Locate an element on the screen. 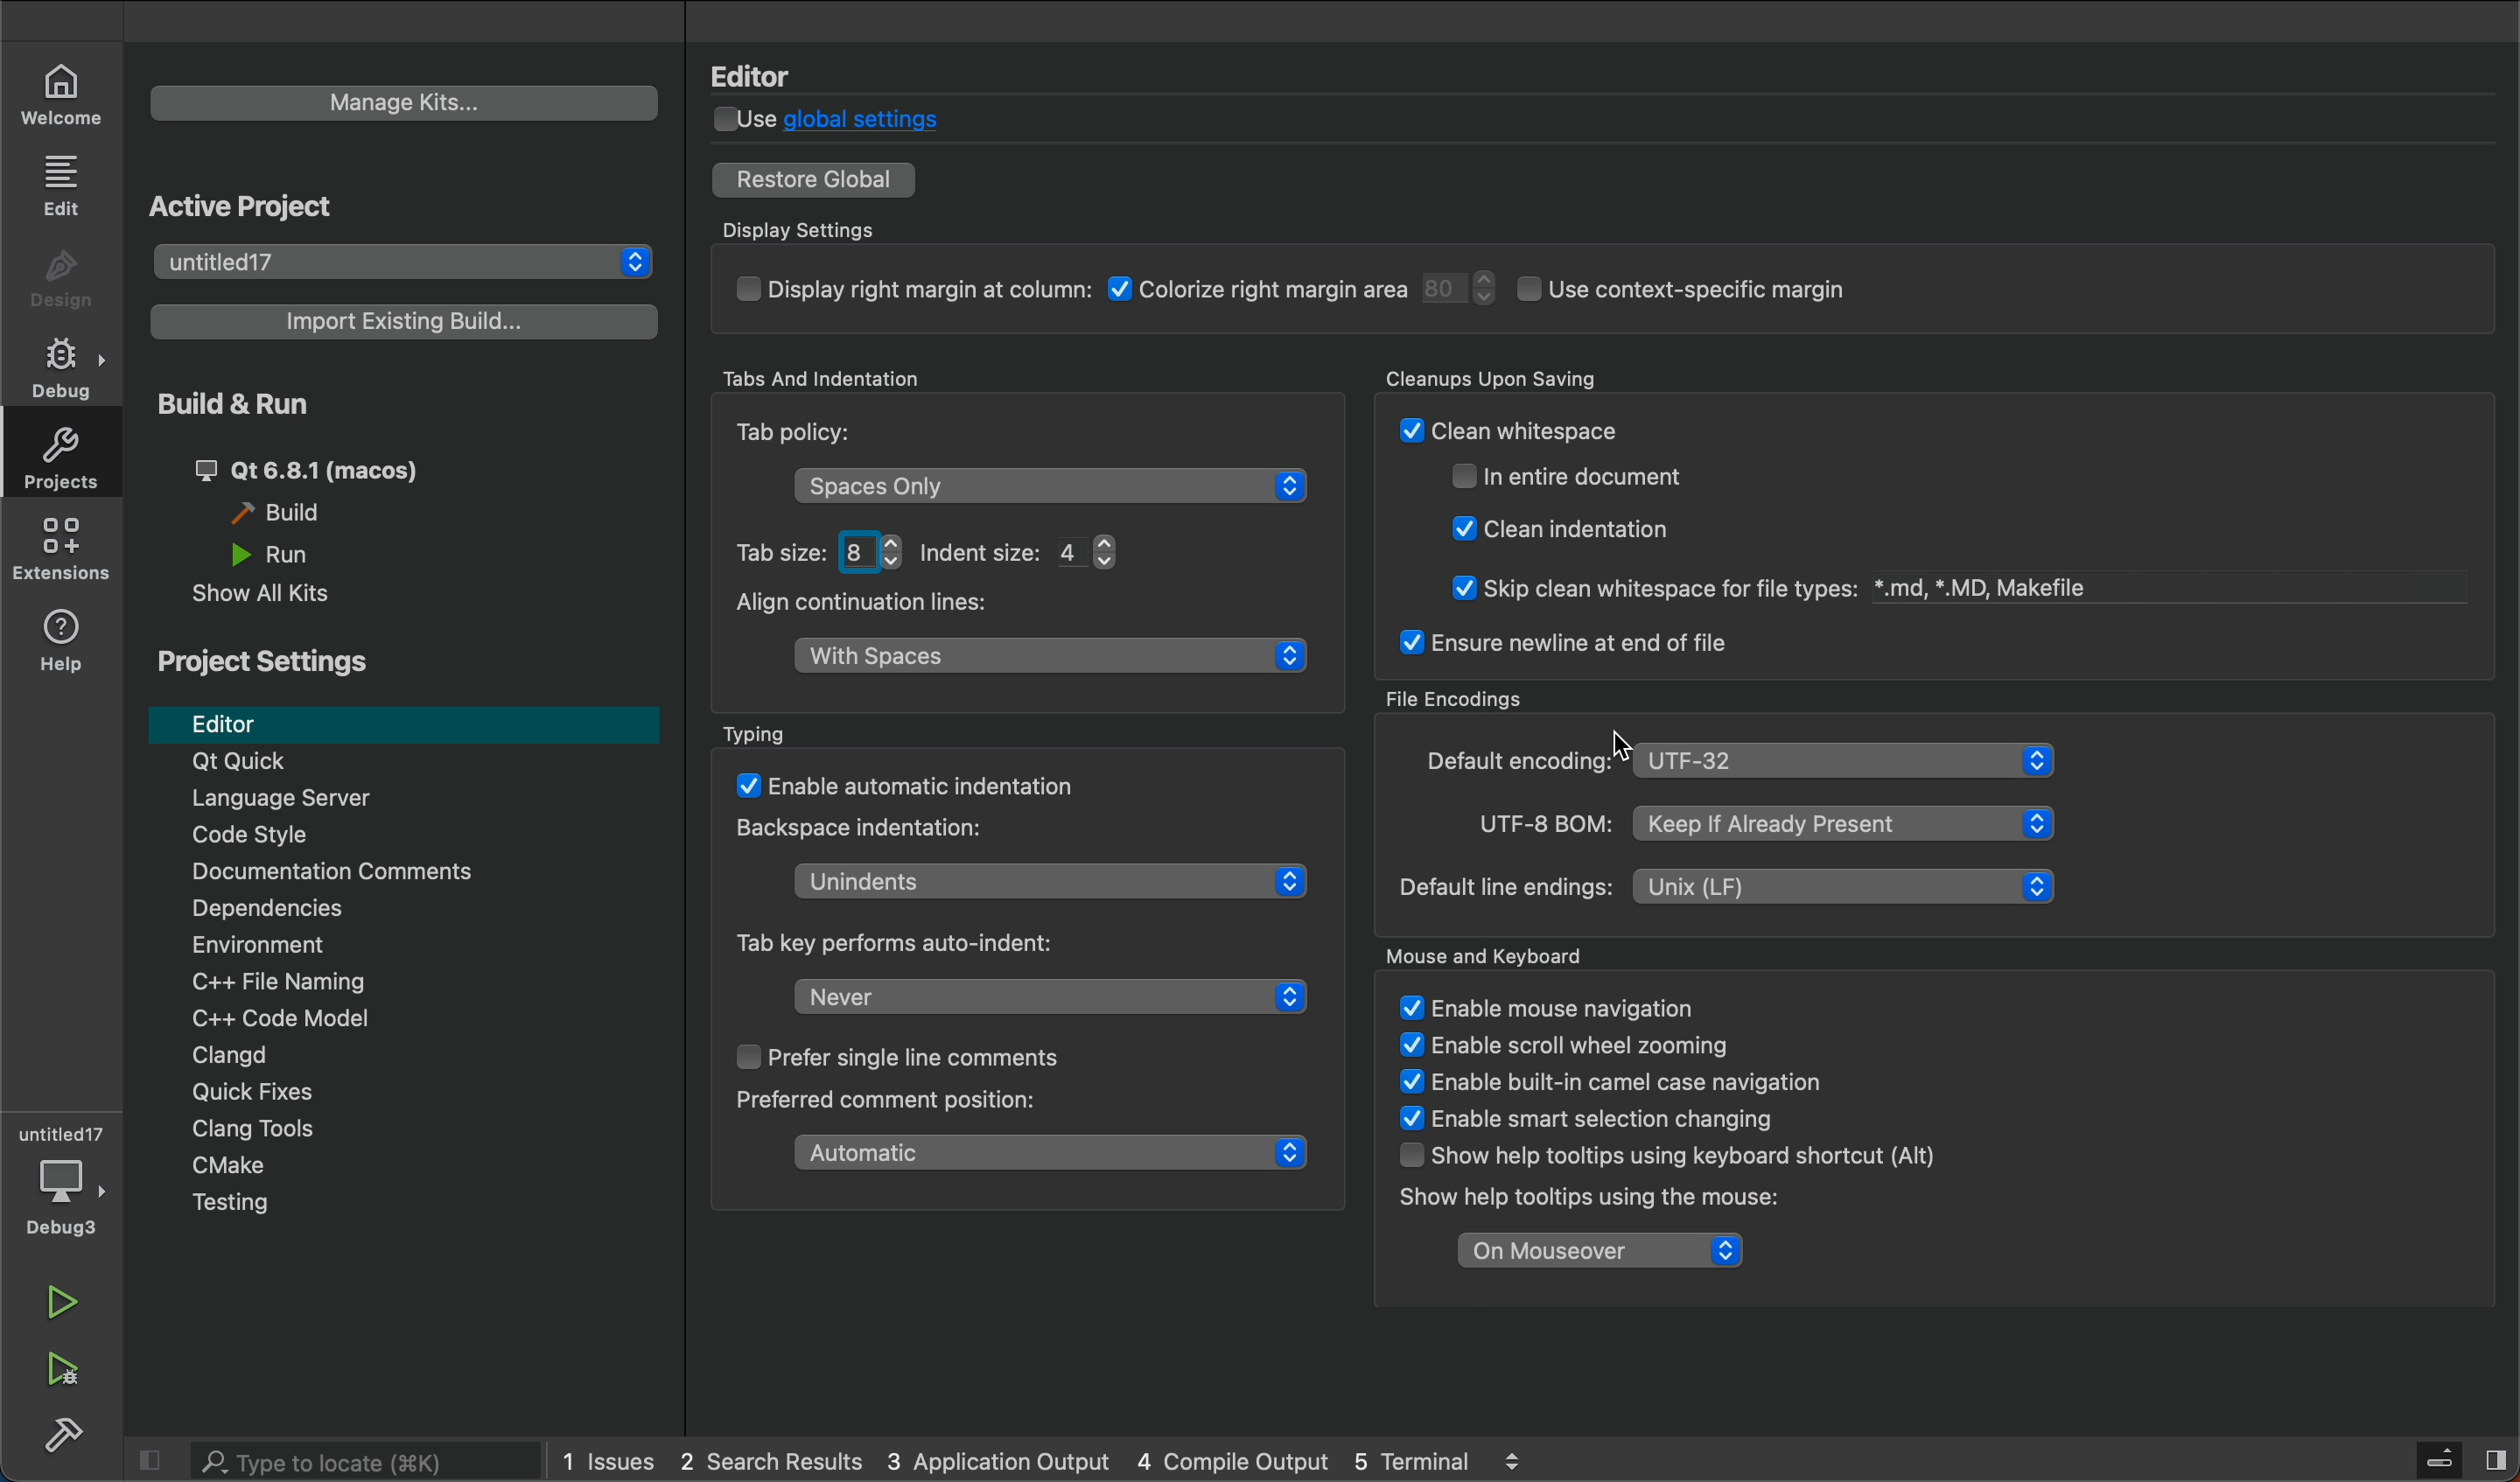 Image resolution: width=2520 pixels, height=1482 pixels. Mouse ad Keyboard is located at coordinates (1506, 953).